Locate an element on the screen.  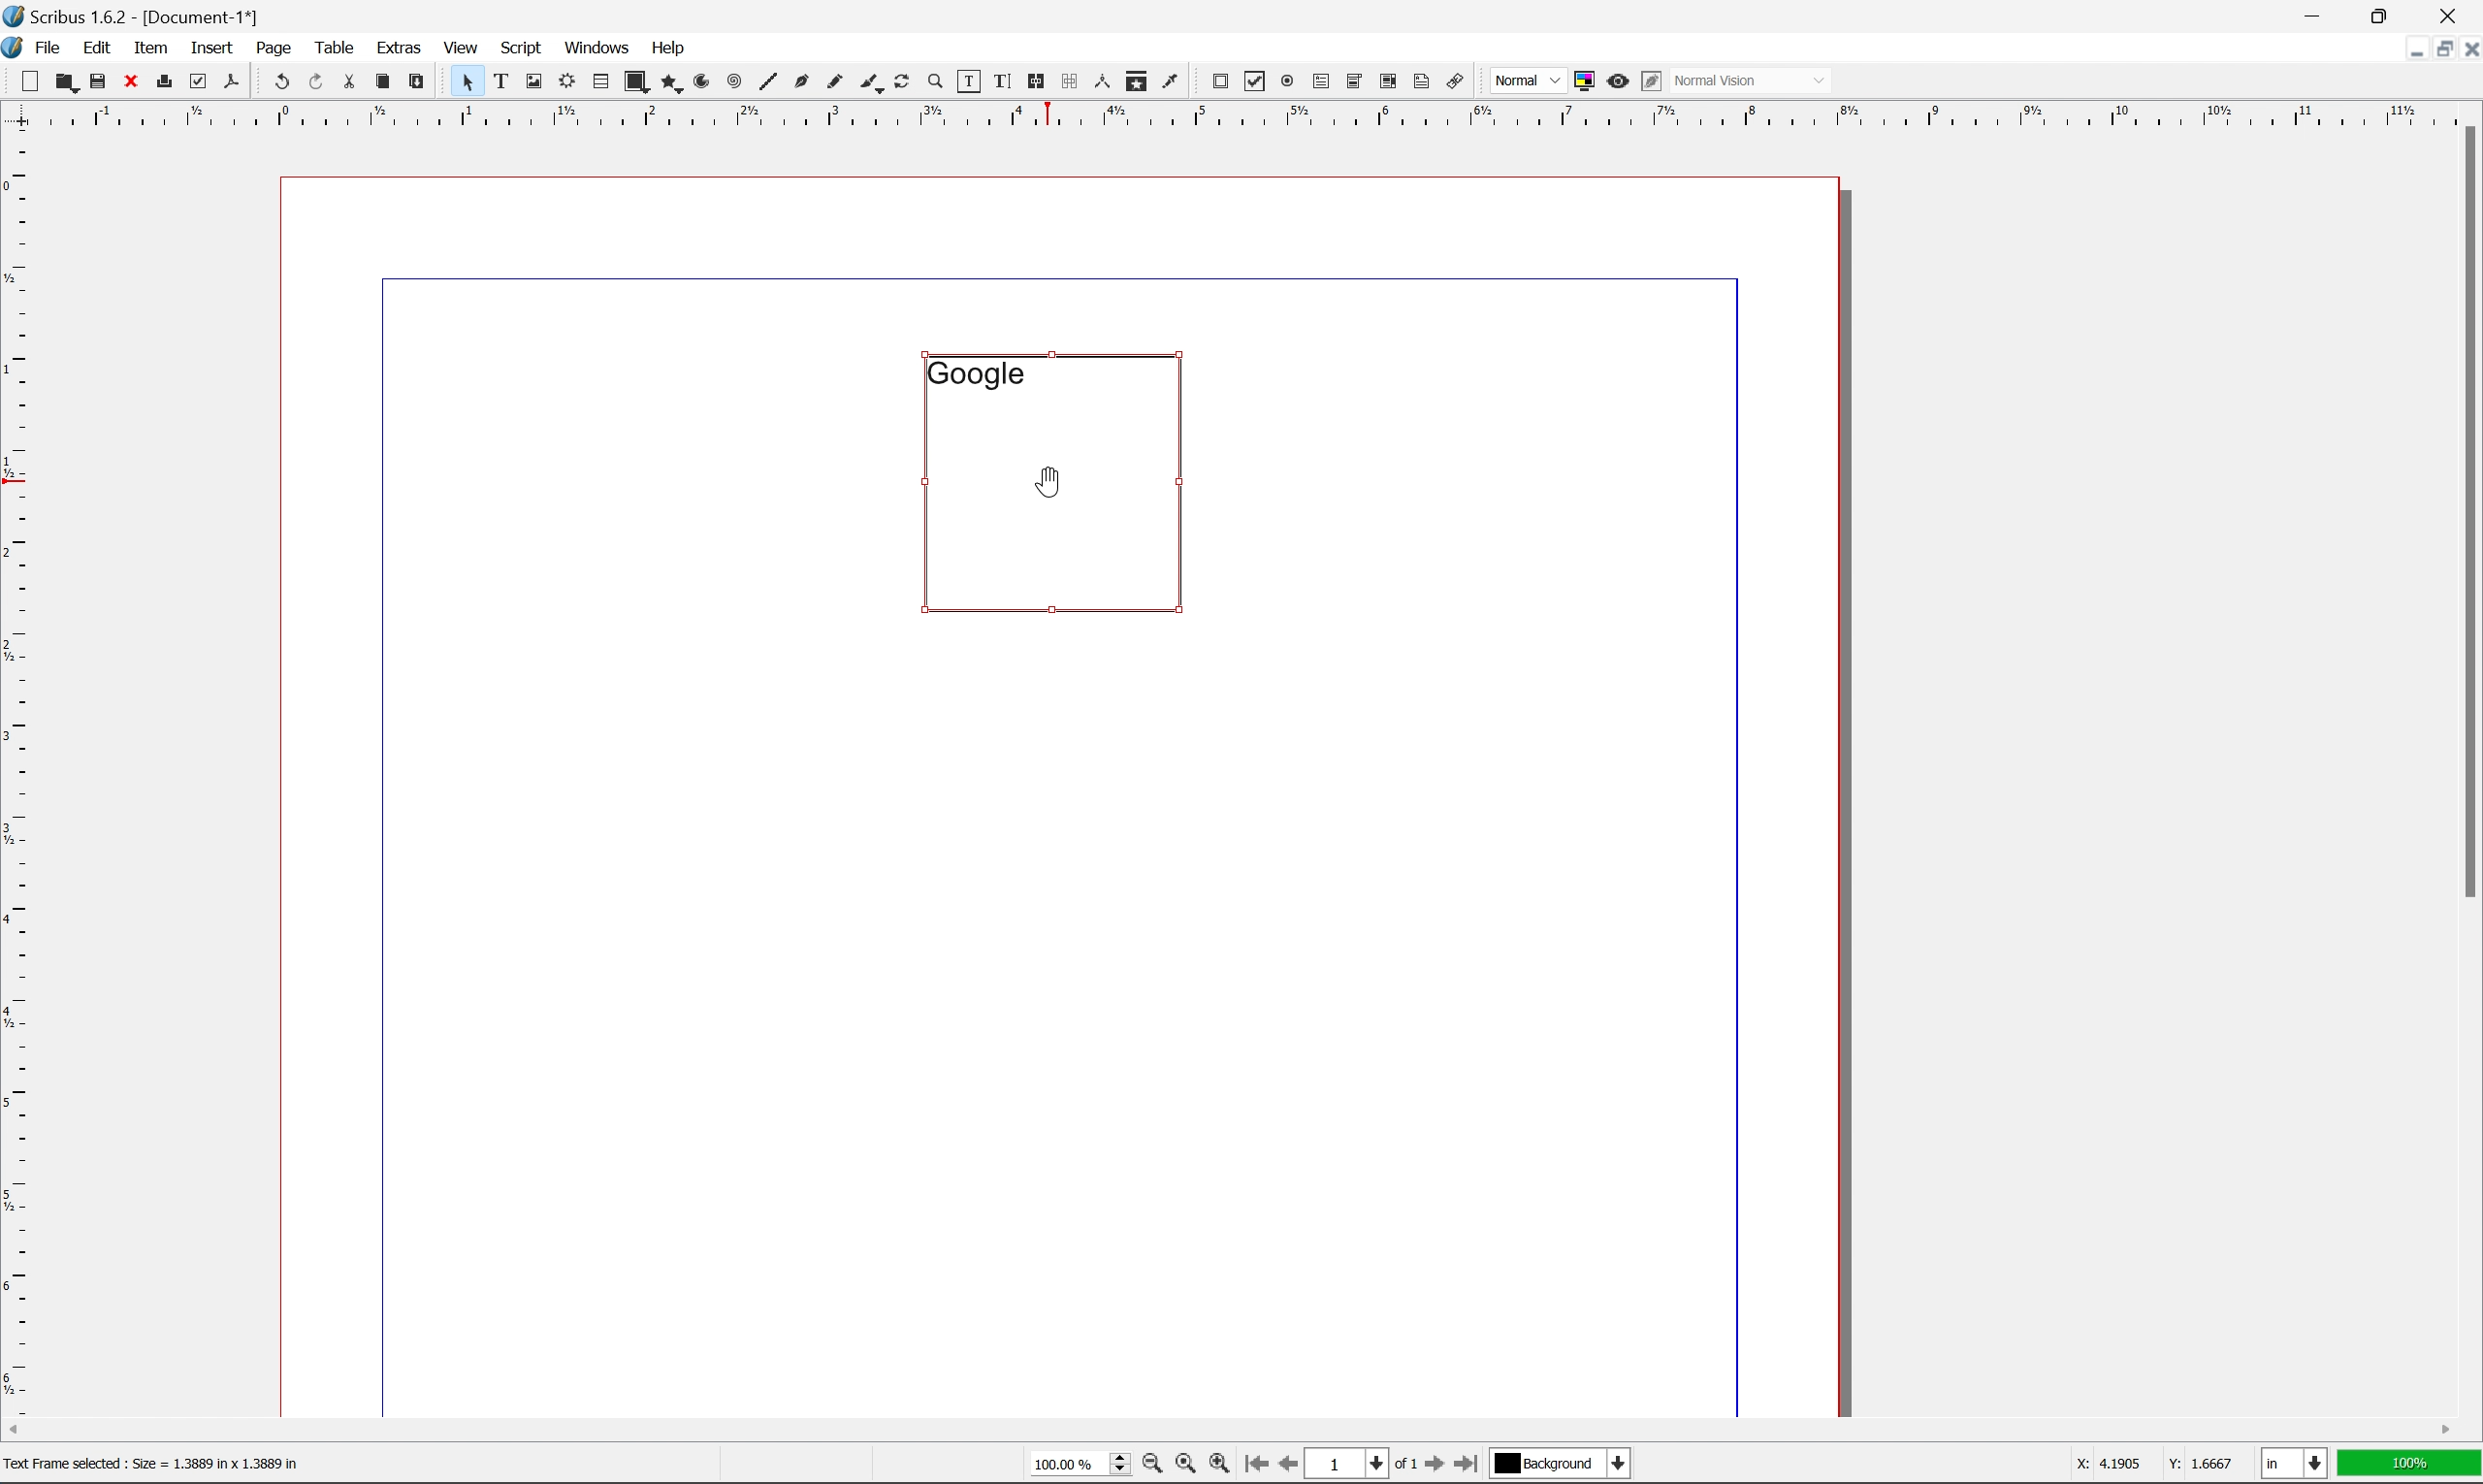
scroll bar is located at coordinates (2466, 510).